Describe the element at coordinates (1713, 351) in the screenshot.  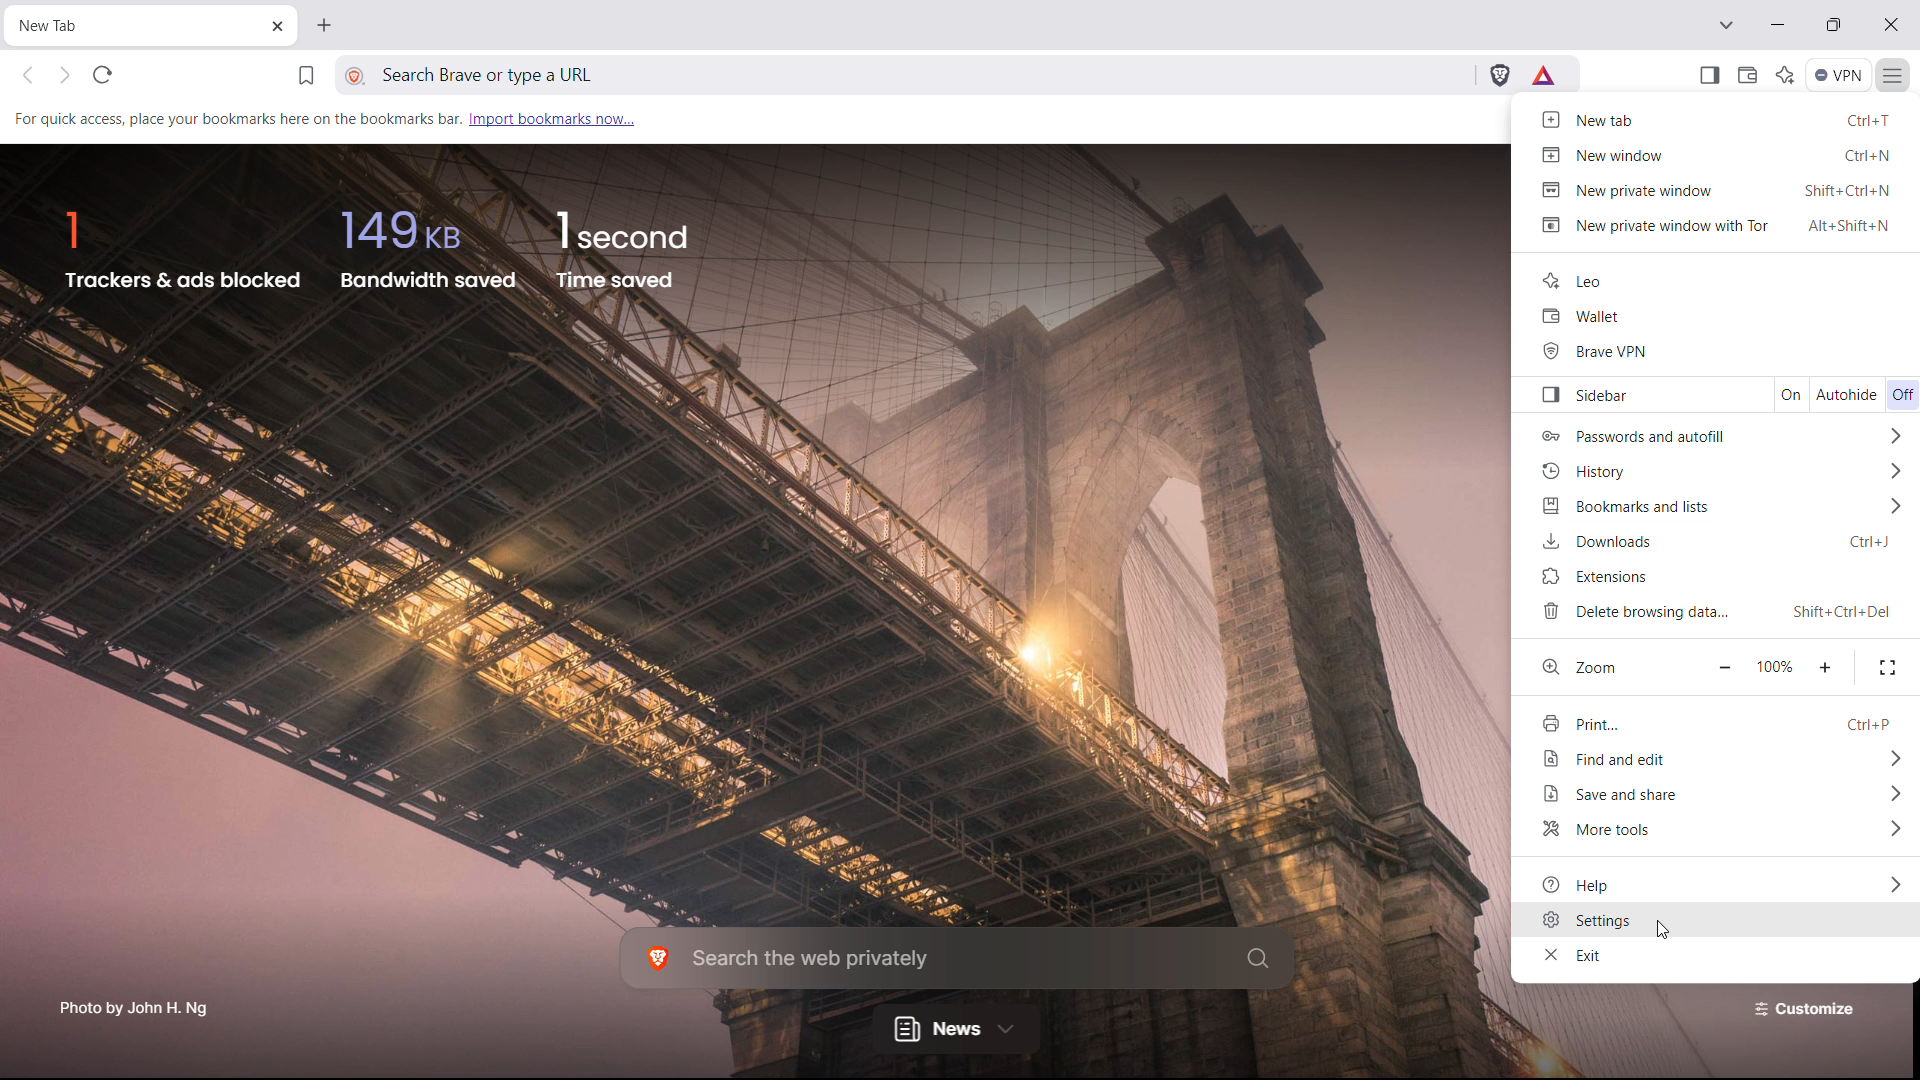
I see `brave vpn` at that location.